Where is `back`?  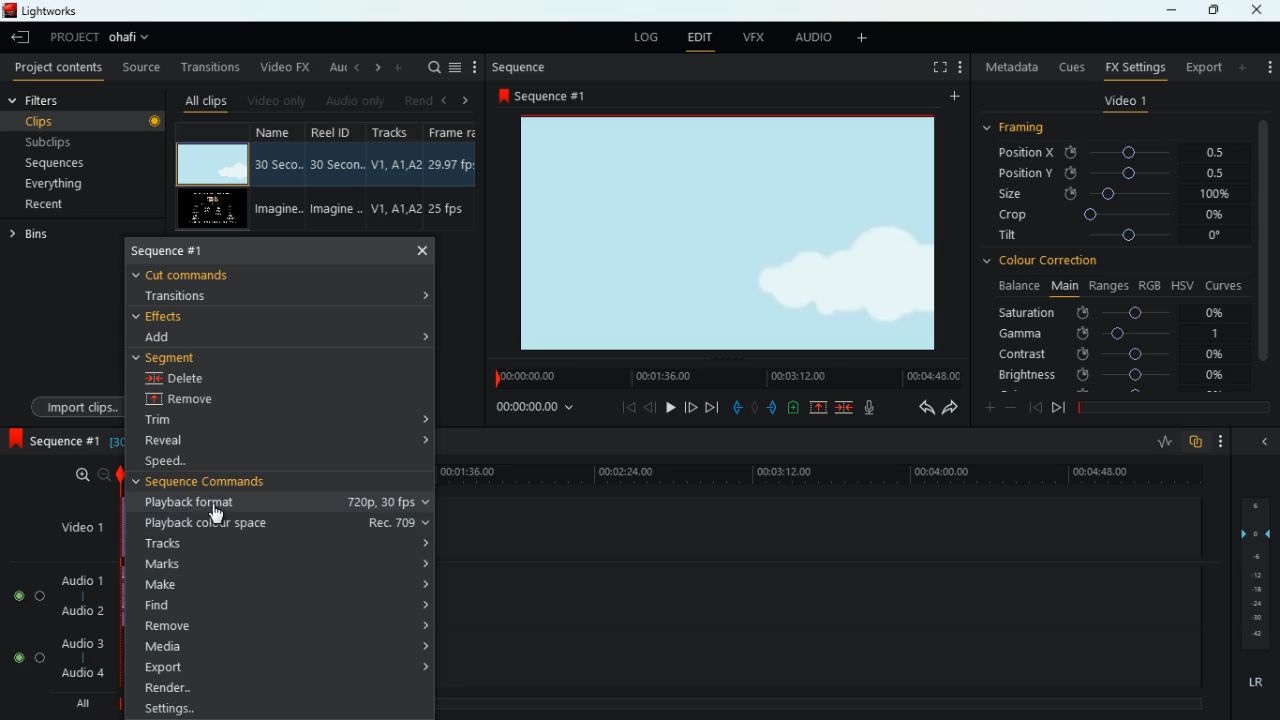 back is located at coordinates (653, 407).